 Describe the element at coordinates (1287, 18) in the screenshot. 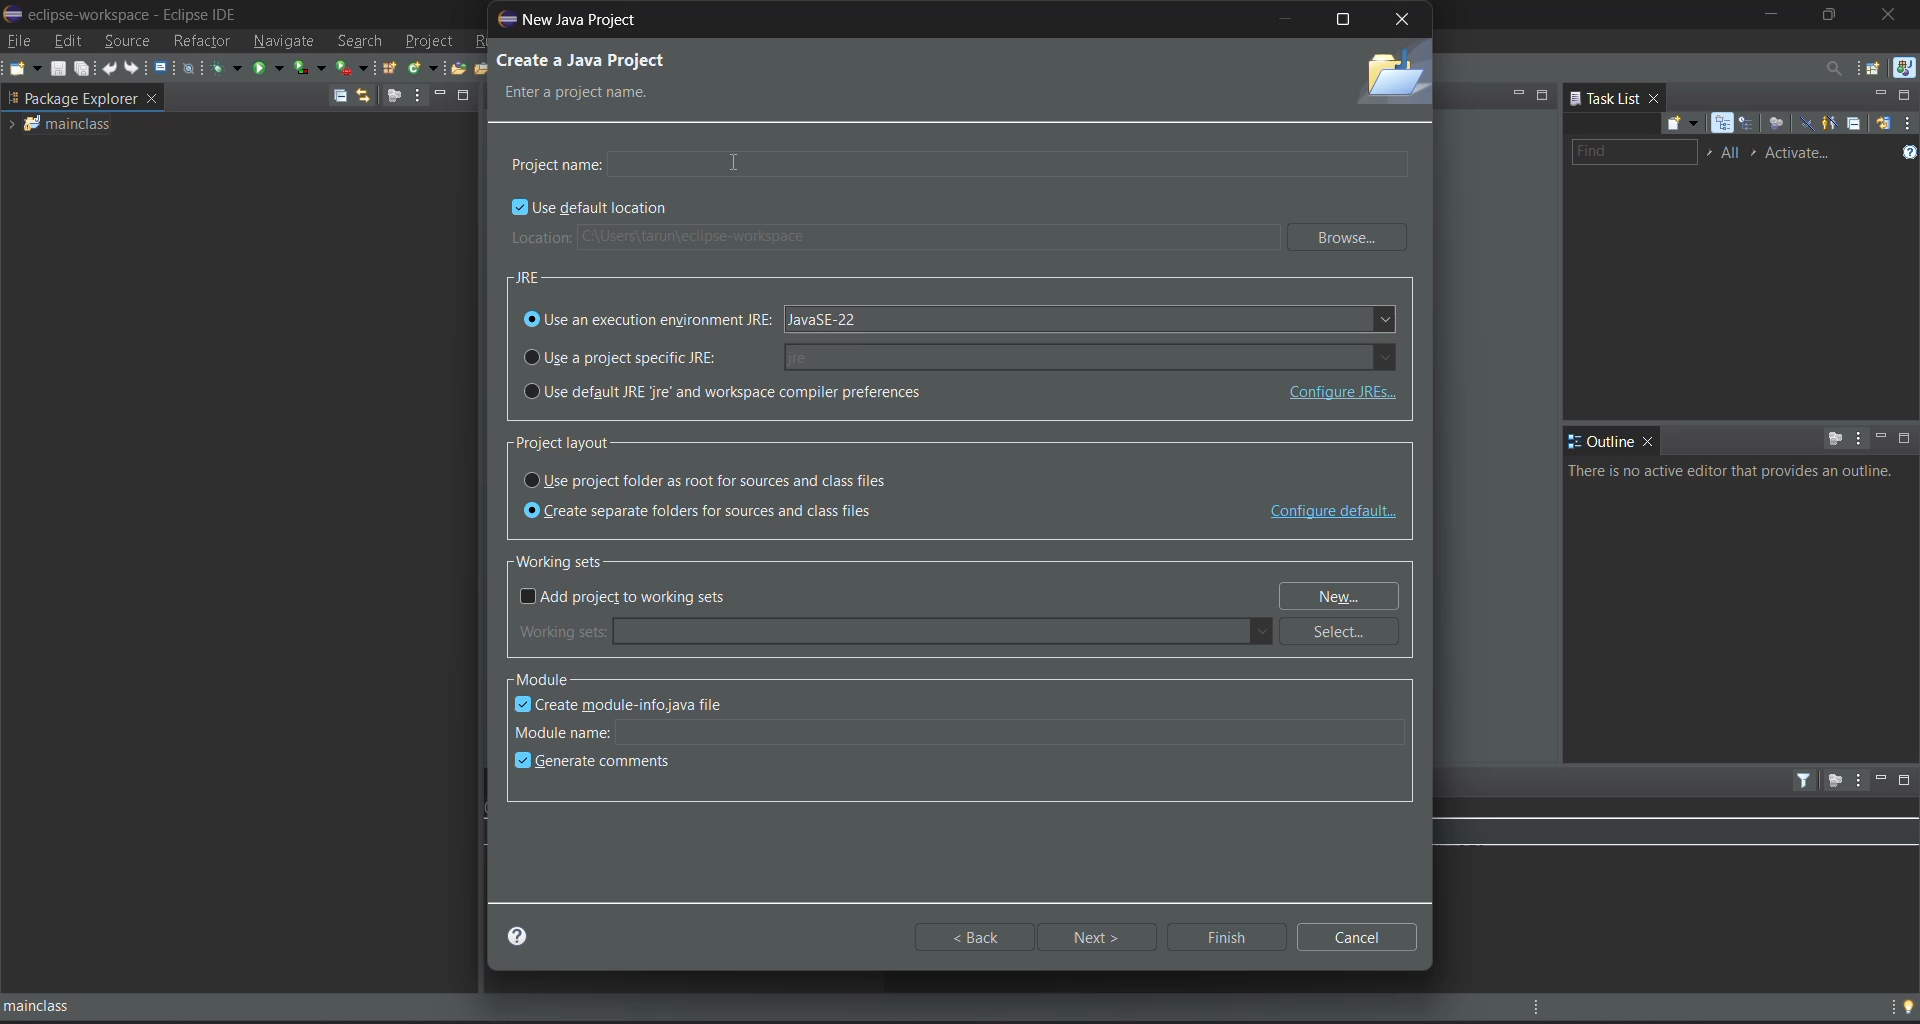

I see `minimize` at that location.